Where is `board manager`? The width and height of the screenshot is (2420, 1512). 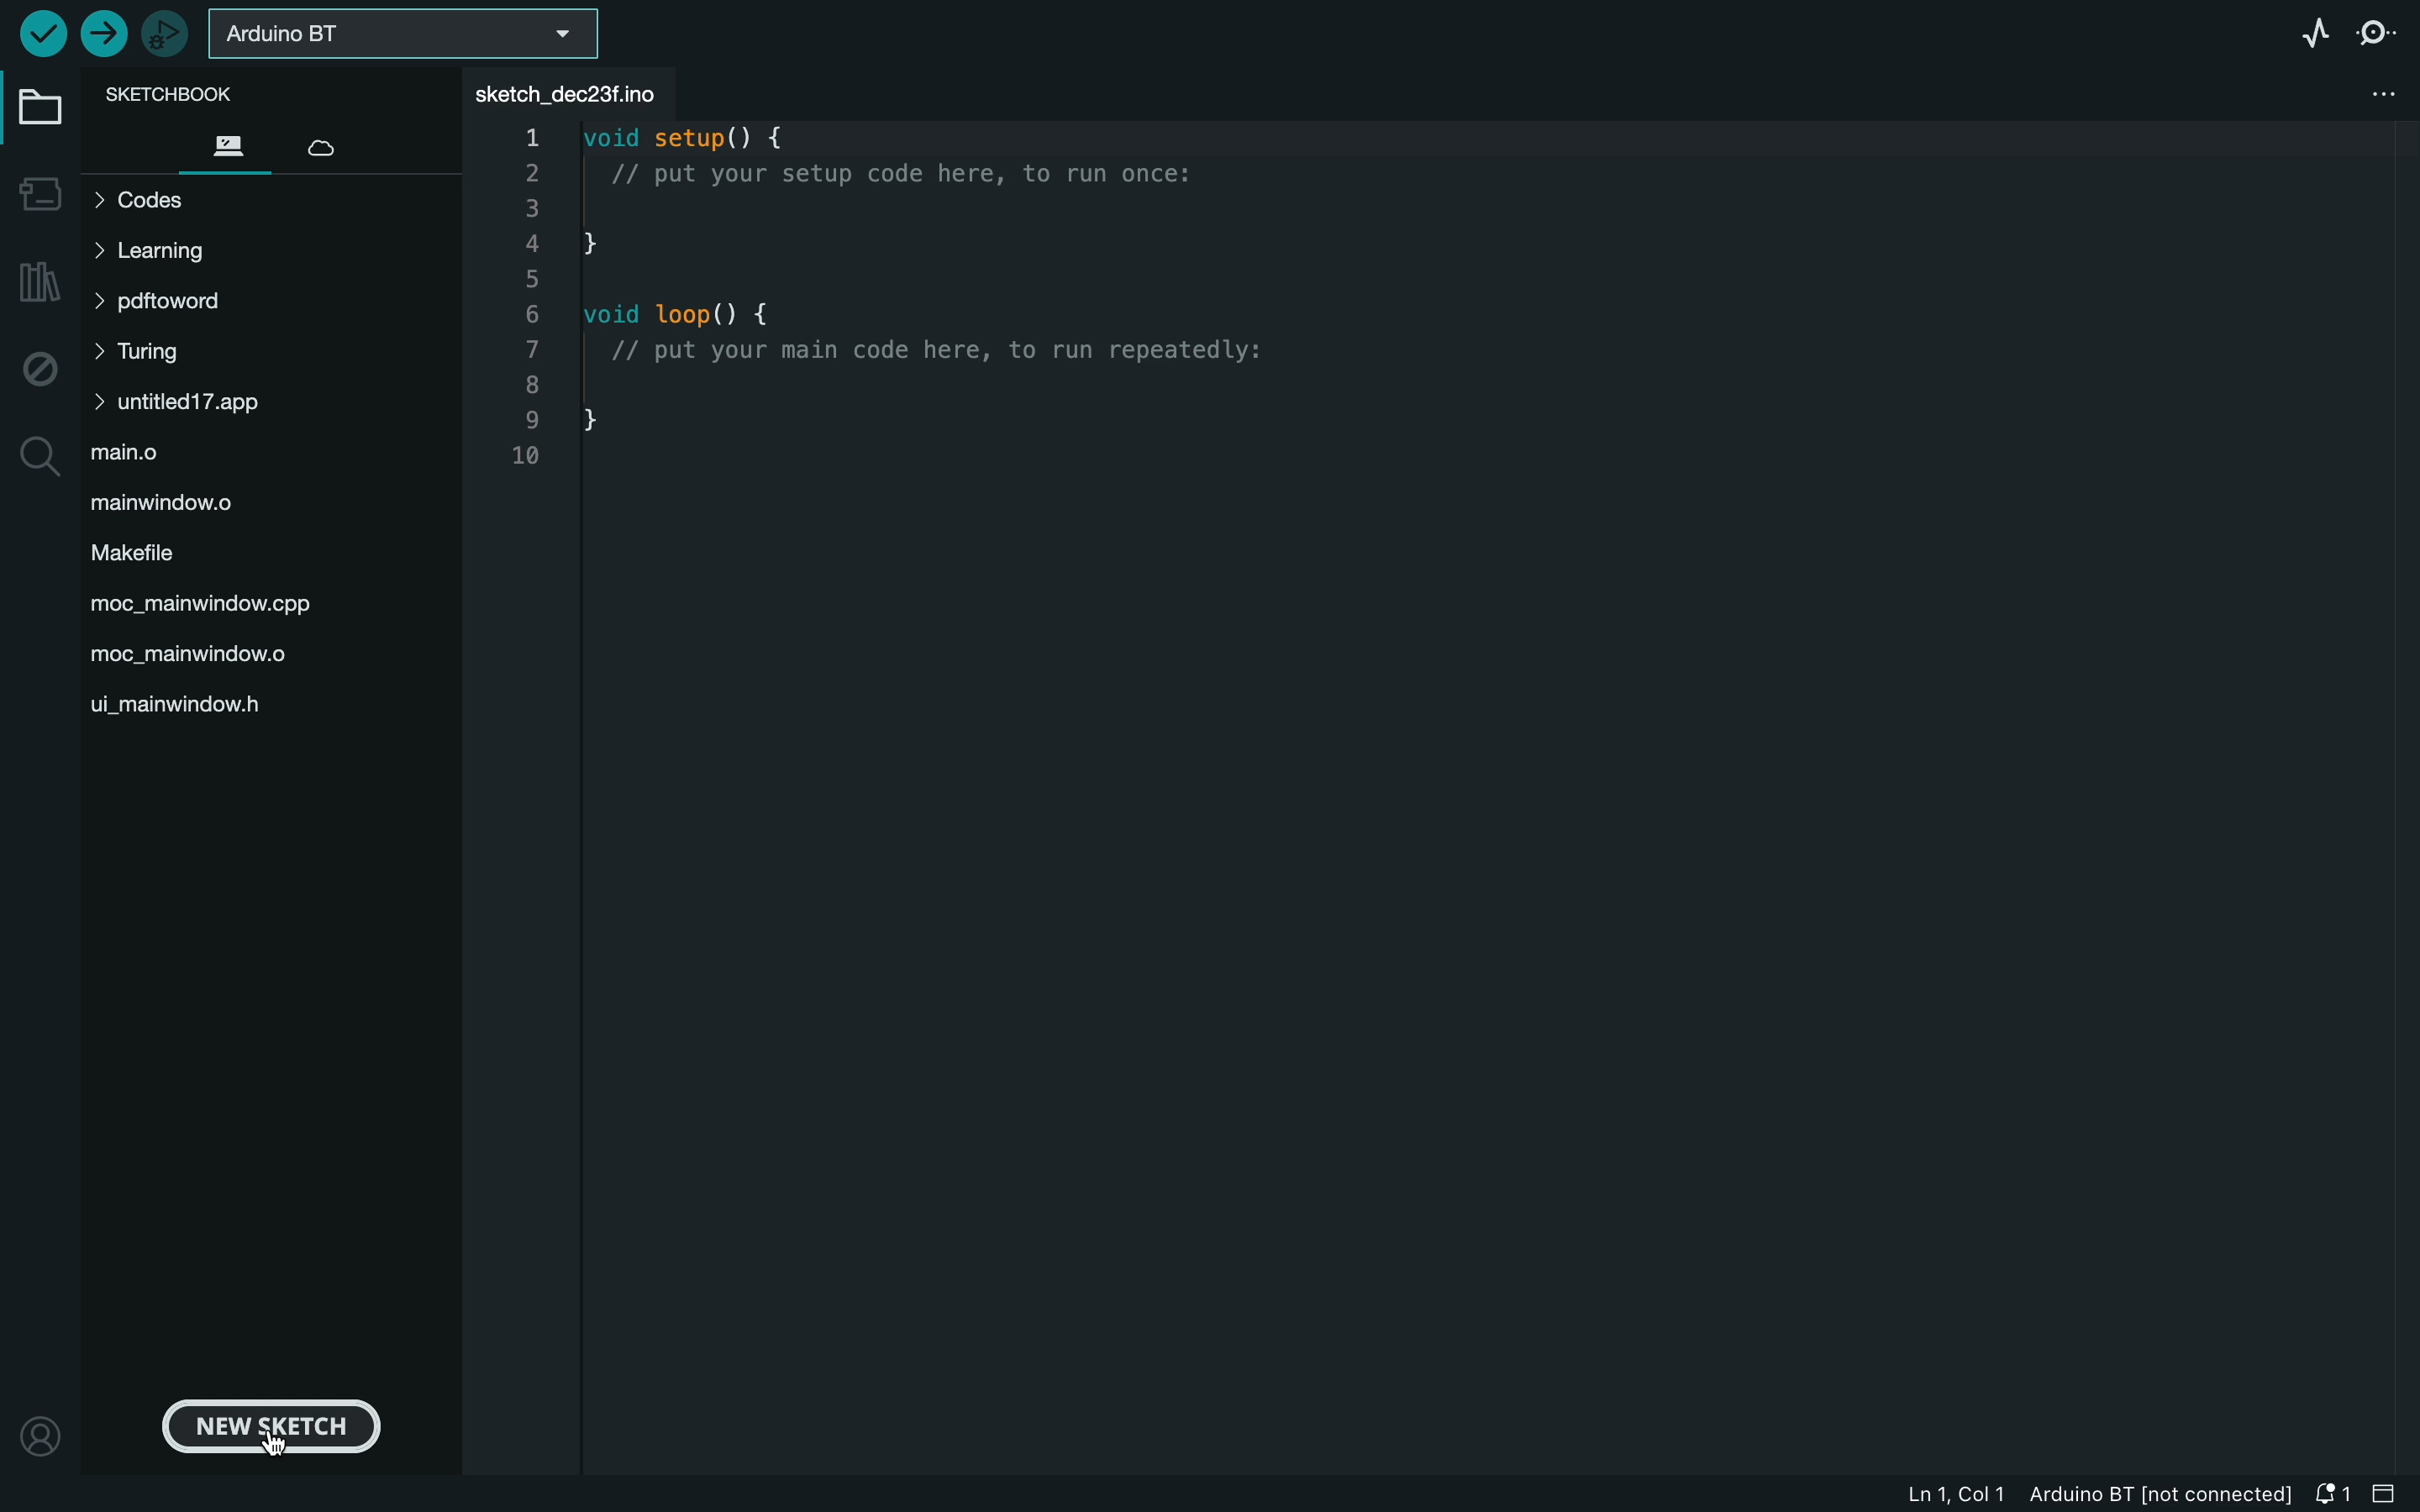
board manager is located at coordinates (40, 194).